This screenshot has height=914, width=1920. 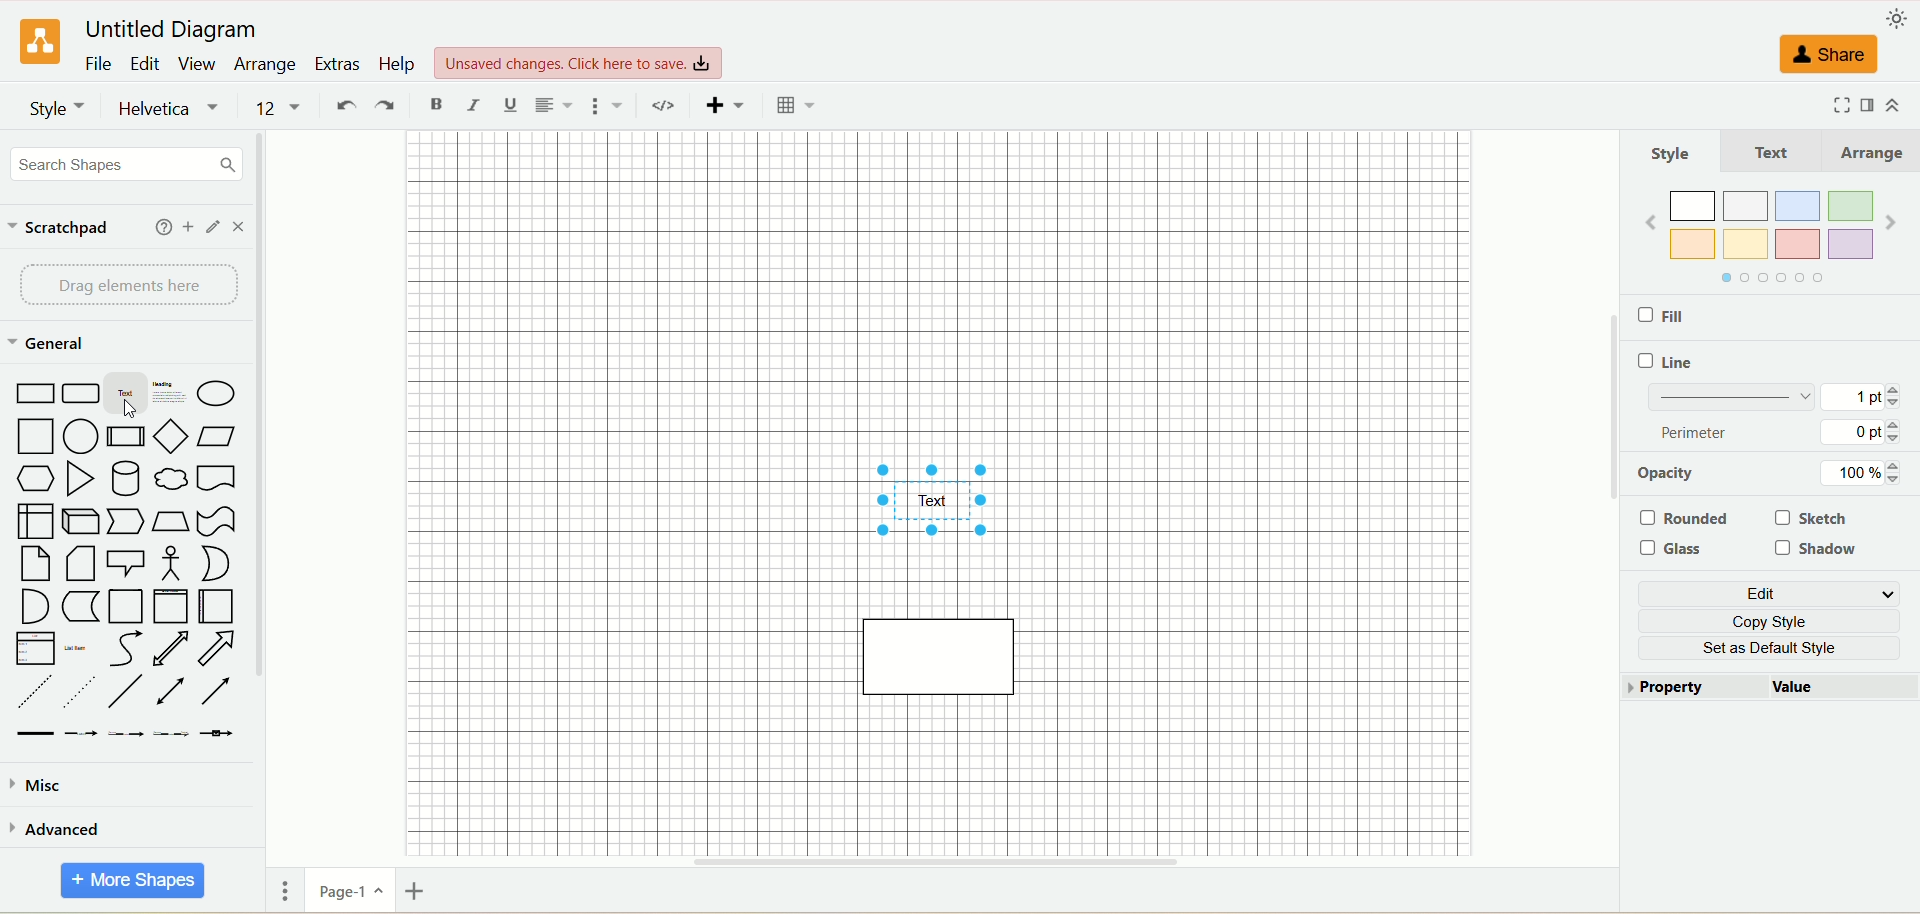 I want to click on text box, so click(x=171, y=393).